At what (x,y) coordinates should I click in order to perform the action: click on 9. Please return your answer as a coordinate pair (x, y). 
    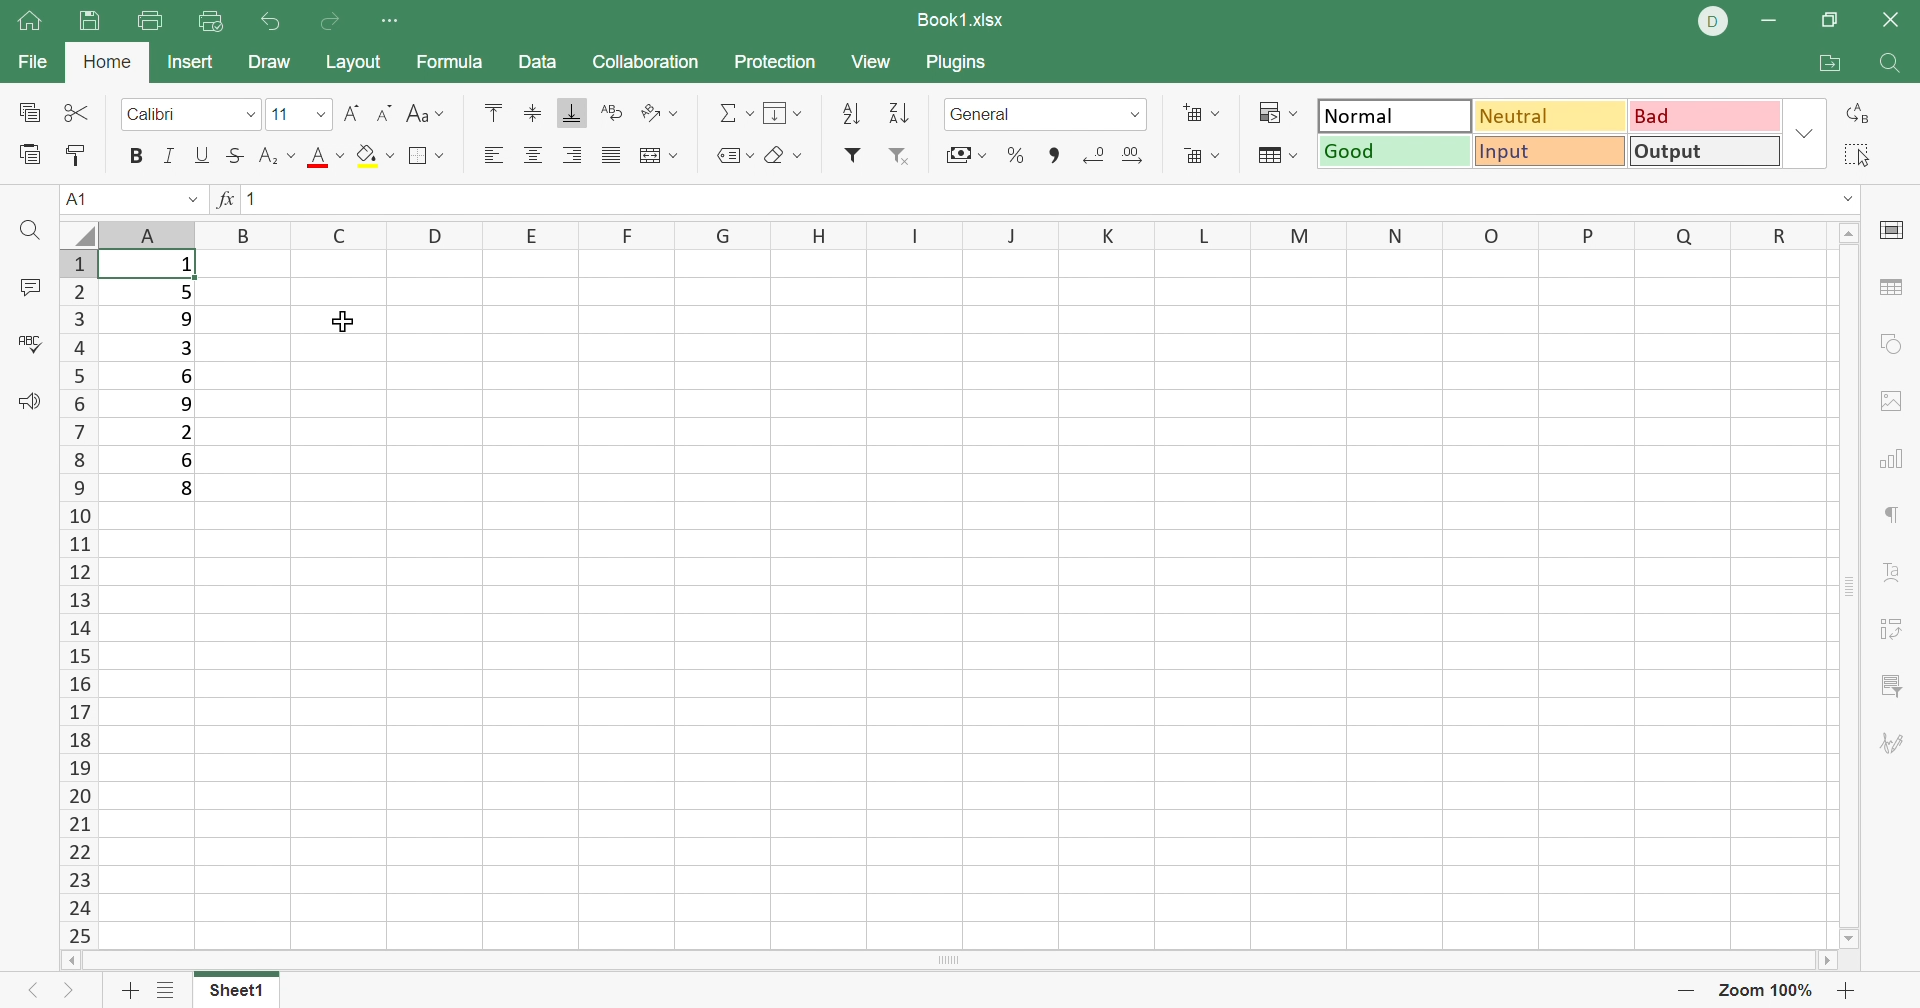
    Looking at the image, I should click on (186, 317).